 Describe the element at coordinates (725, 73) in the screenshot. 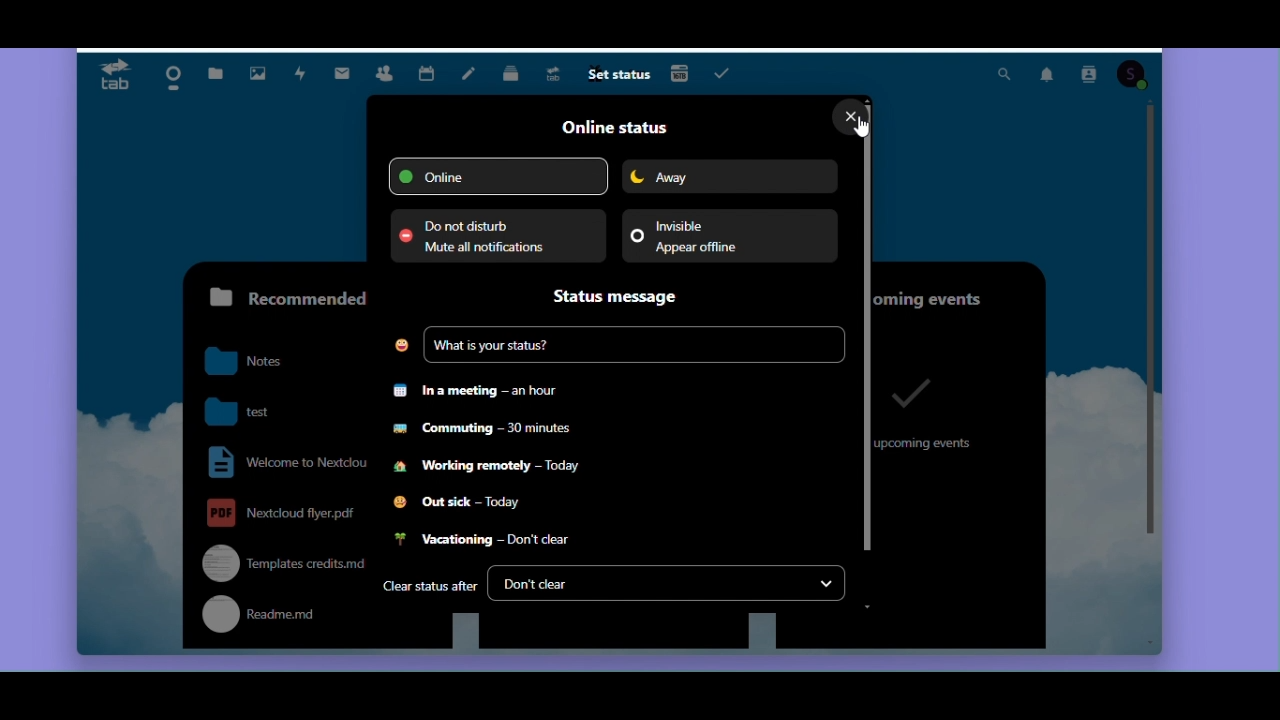

I see `Task` at that location.